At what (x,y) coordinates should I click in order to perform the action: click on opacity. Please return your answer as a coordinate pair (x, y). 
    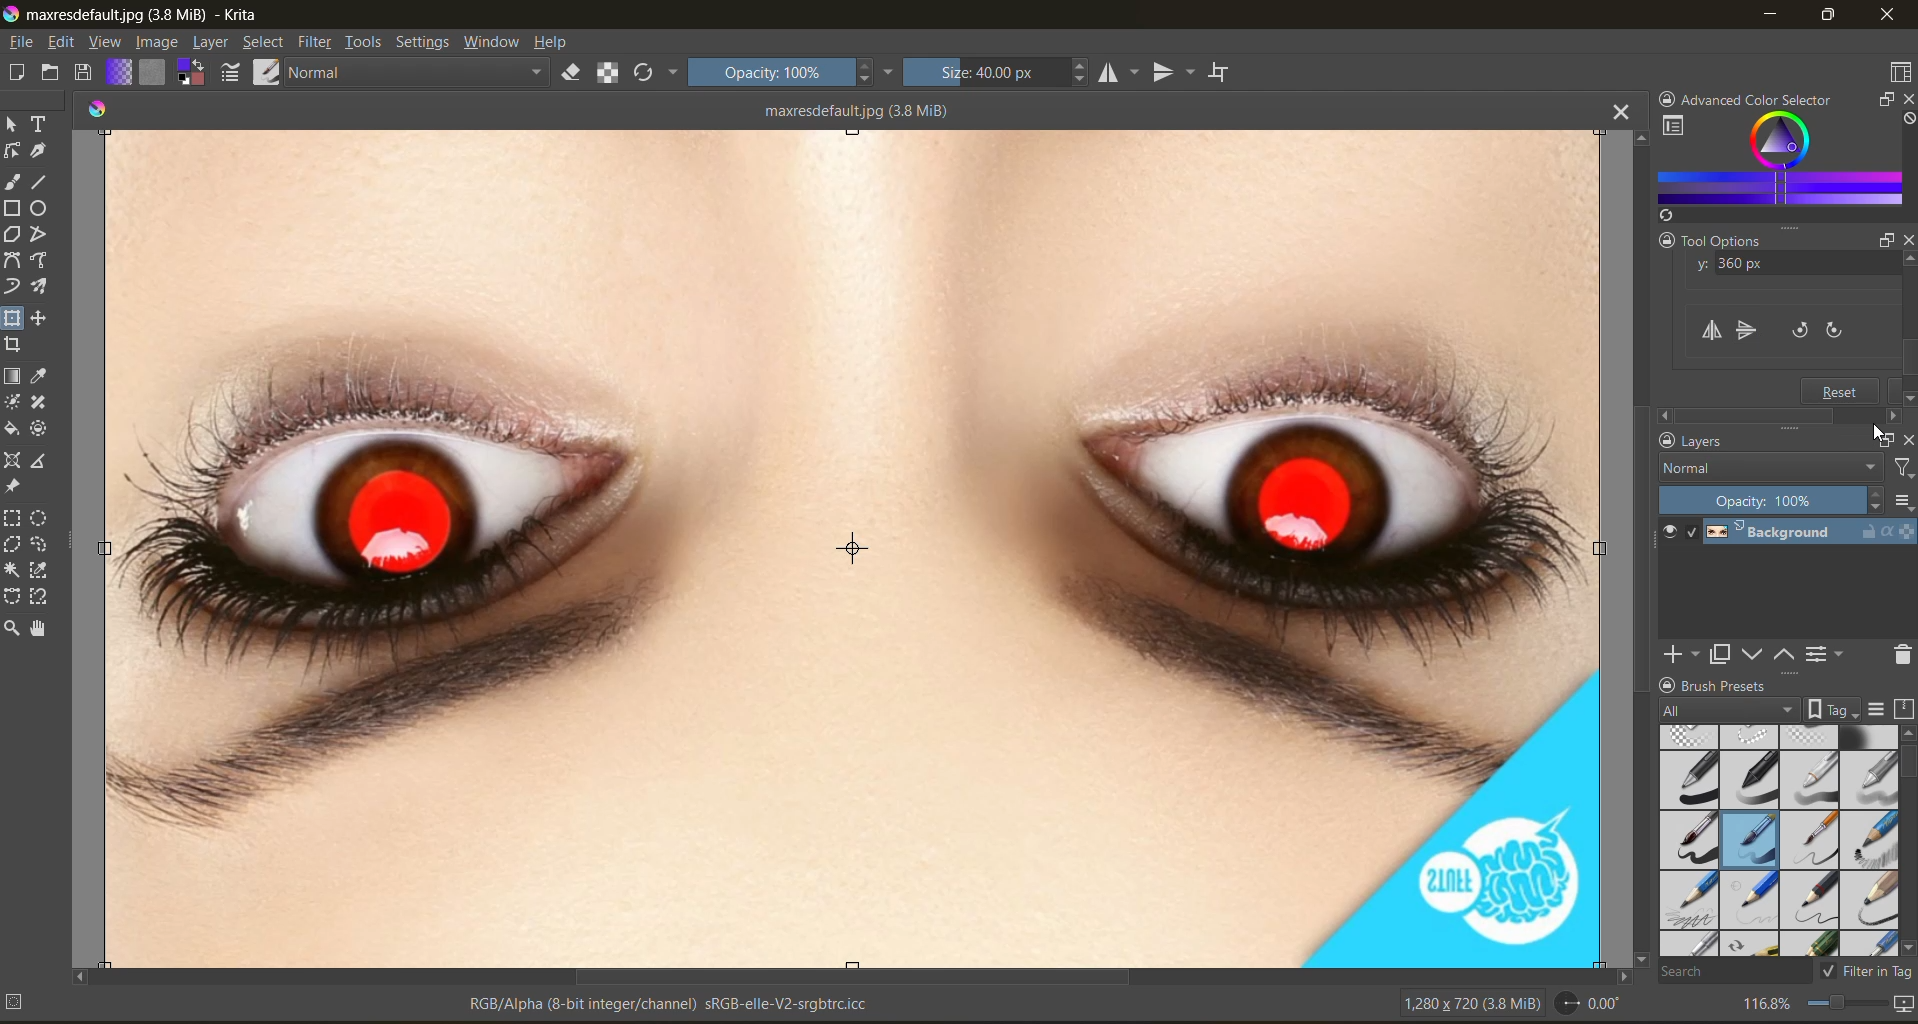
    Looking at the image, I should click on (789, 75).